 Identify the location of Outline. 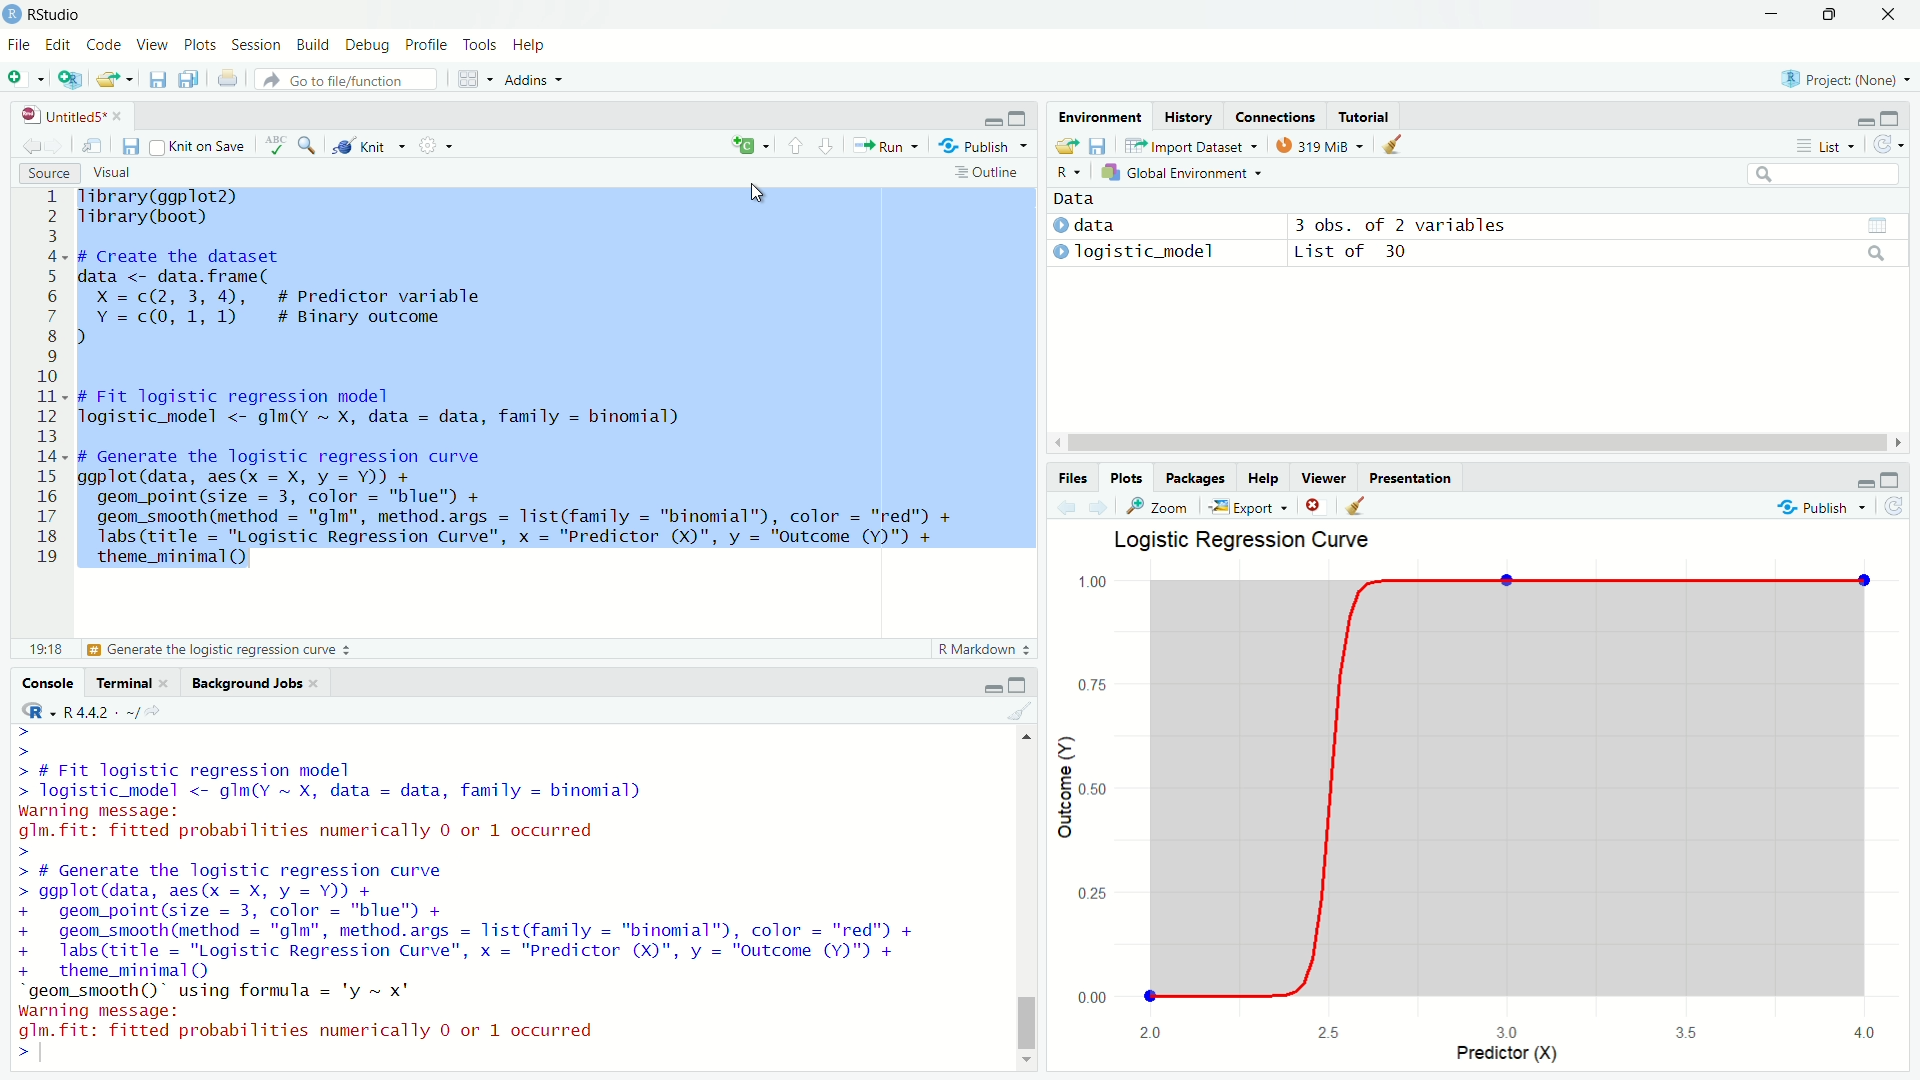
(990, 171).